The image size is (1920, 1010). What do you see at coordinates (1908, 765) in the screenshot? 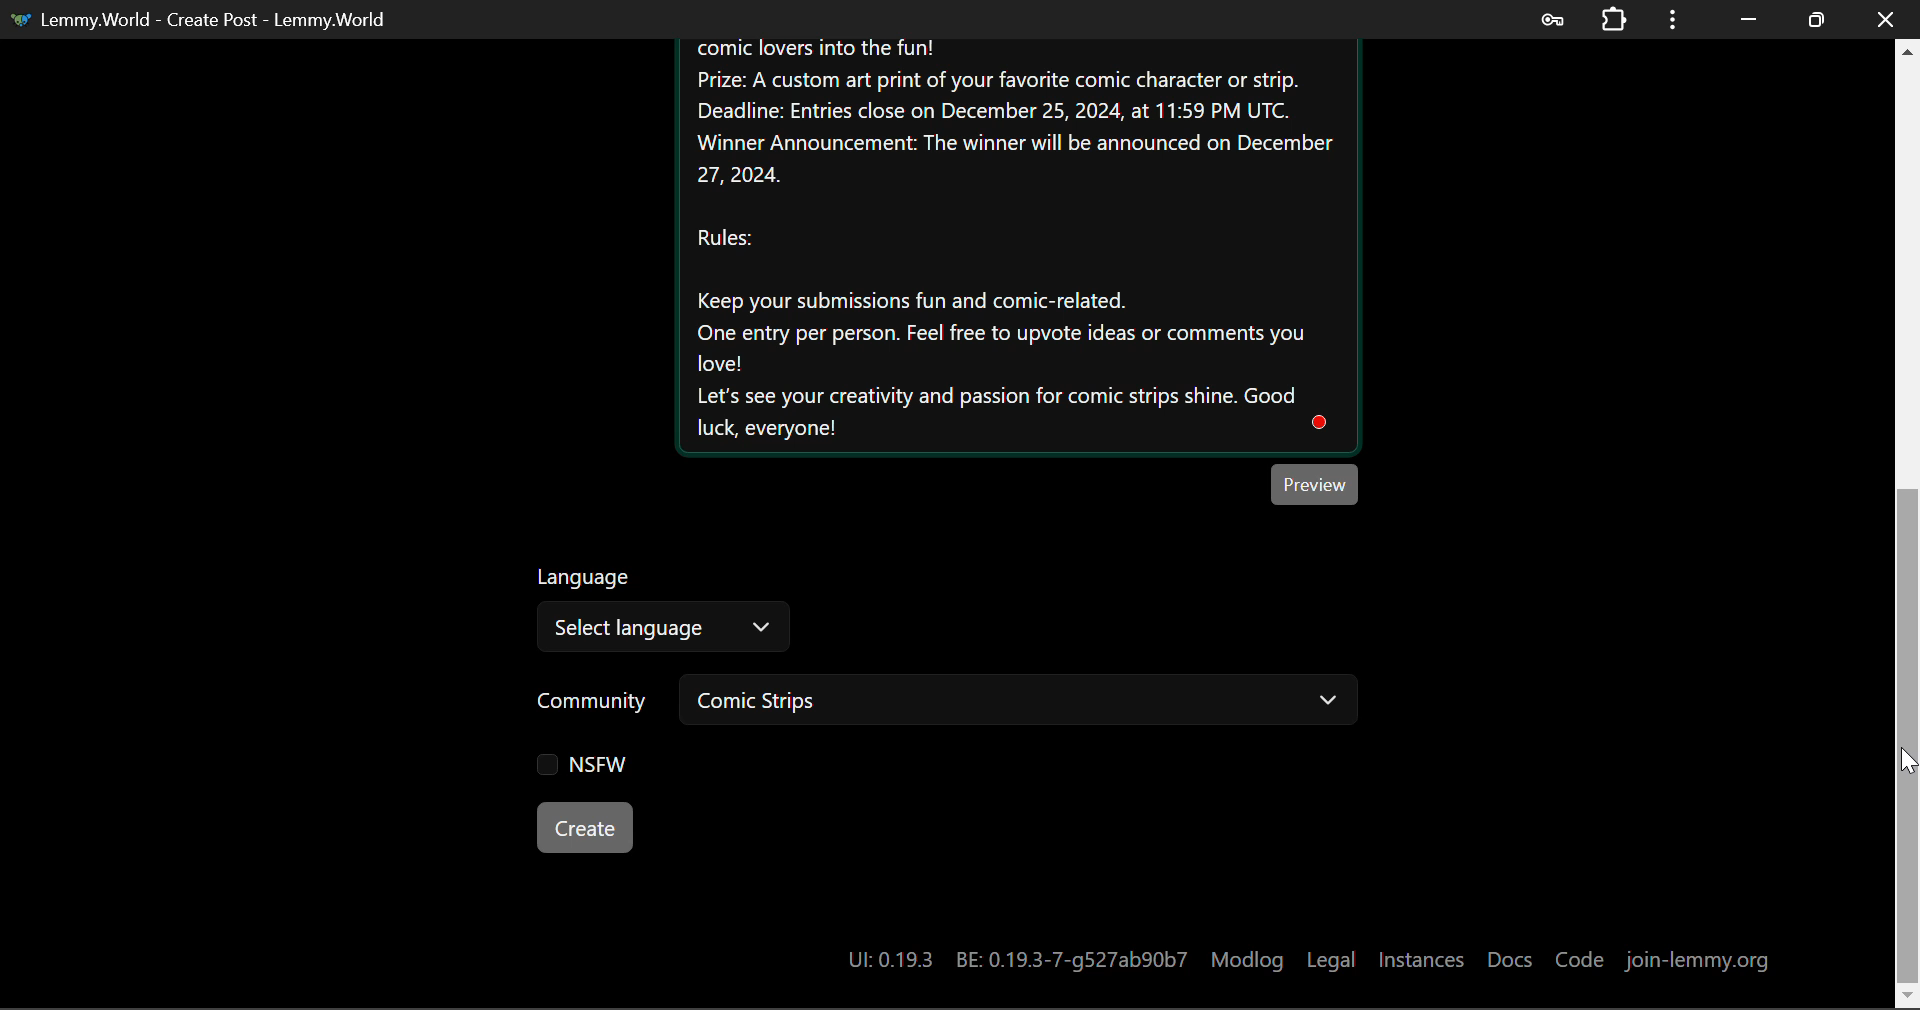
I see `MOUSE_UP Cursor Position` at bounding box center [1908, 765].